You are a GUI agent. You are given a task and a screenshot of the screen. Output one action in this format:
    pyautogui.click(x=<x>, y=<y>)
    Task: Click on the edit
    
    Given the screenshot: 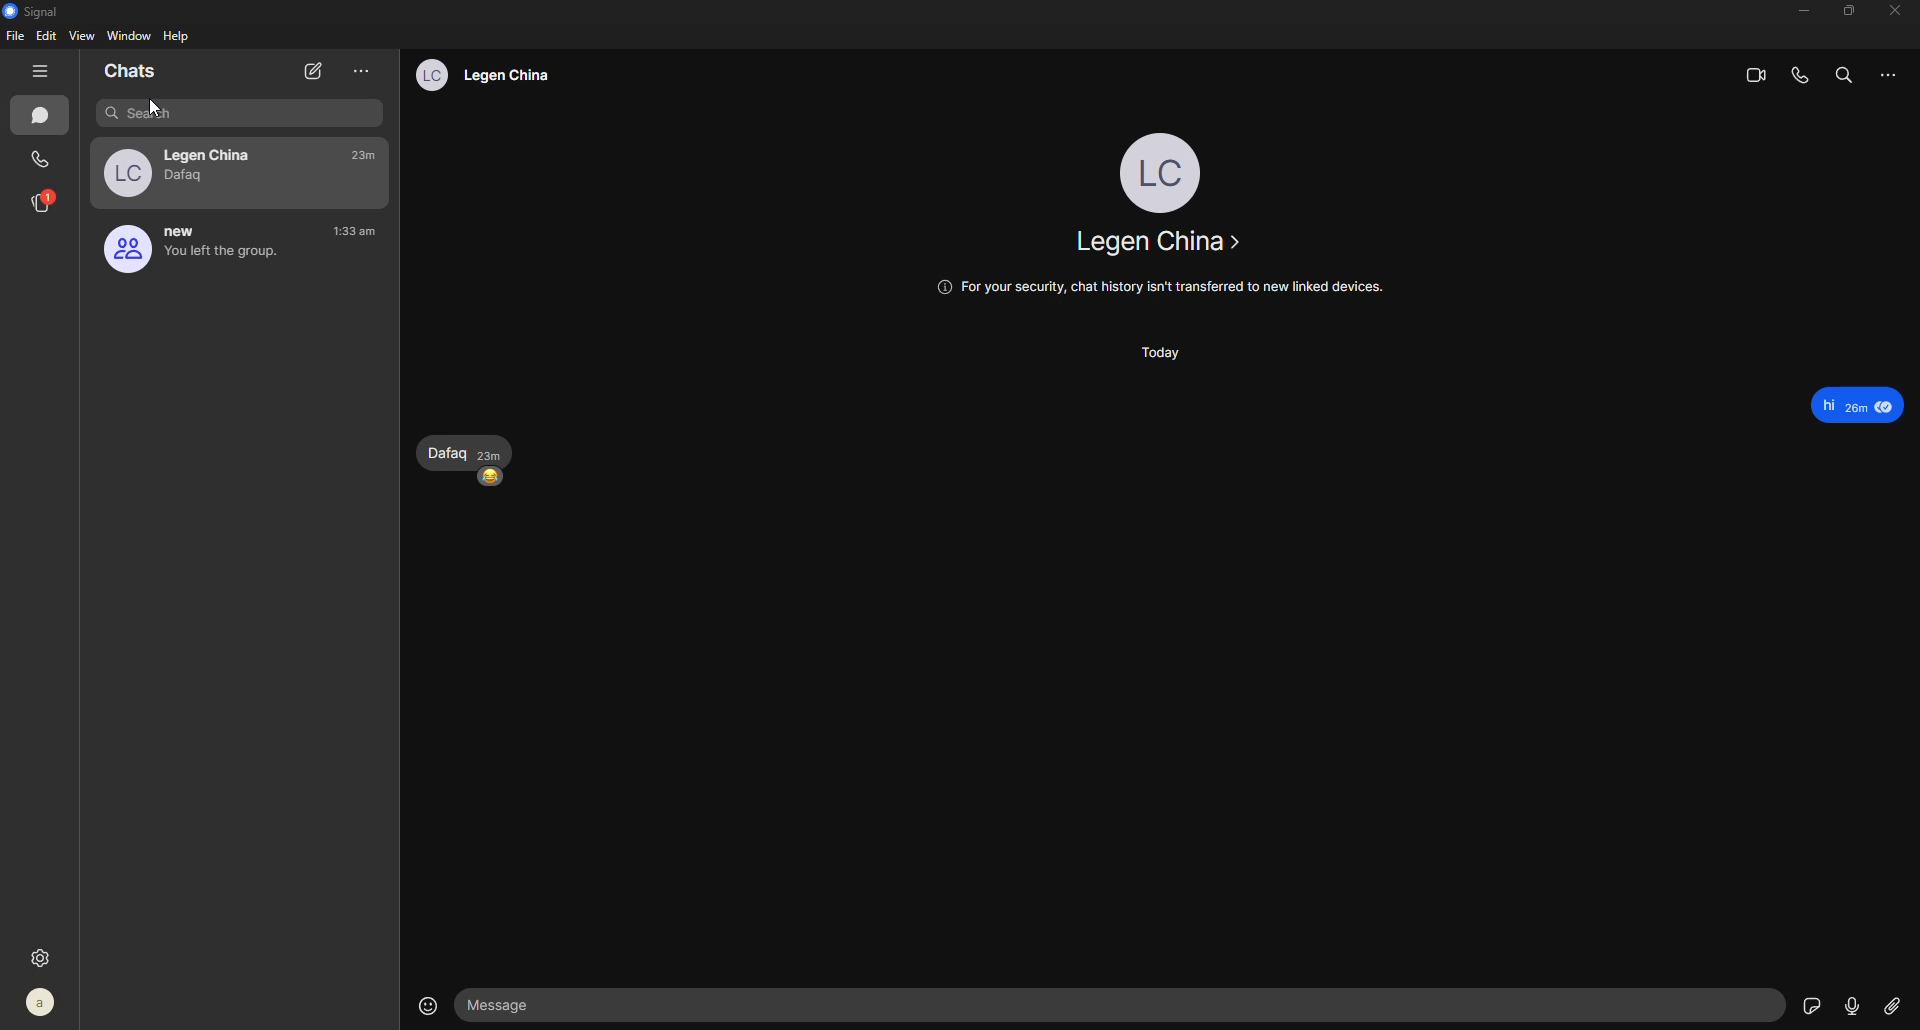 What is the action you would take?
    pyautogui.click(x=46, y=37)
    